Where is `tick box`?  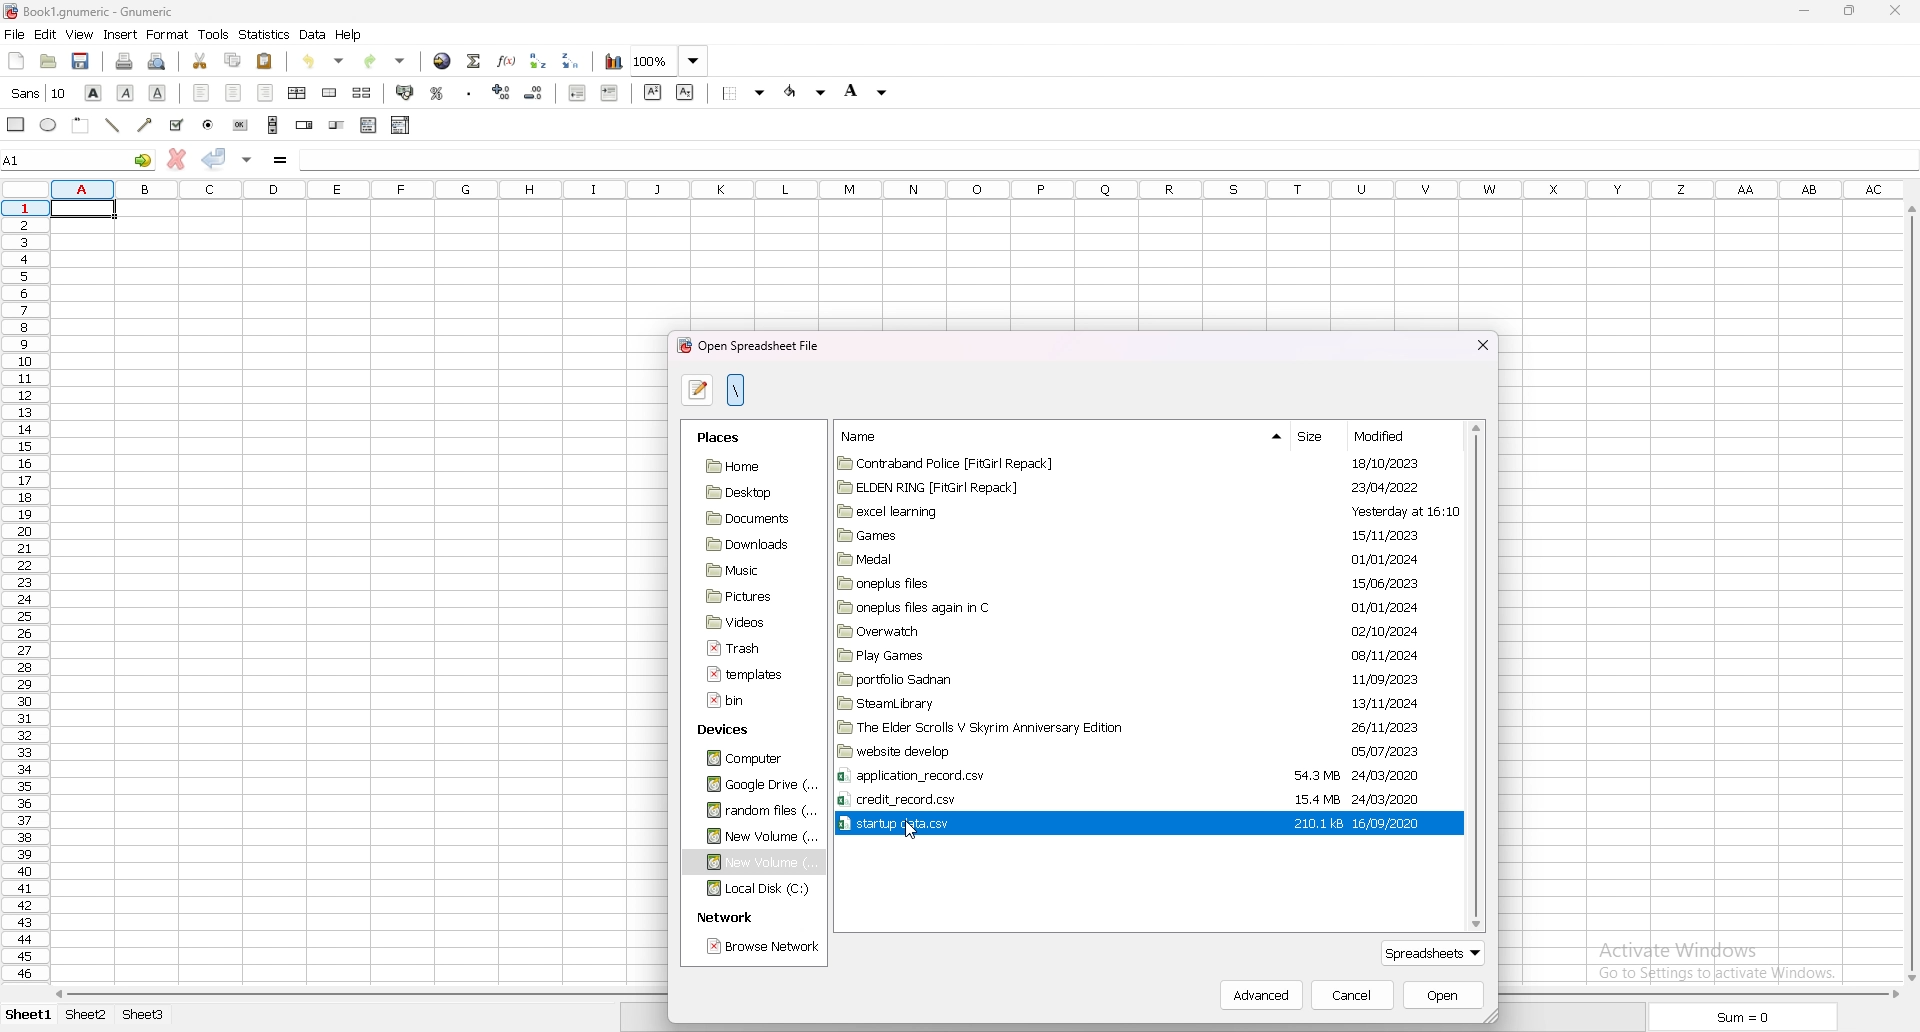
tick box is located at coordinates (176, 125).